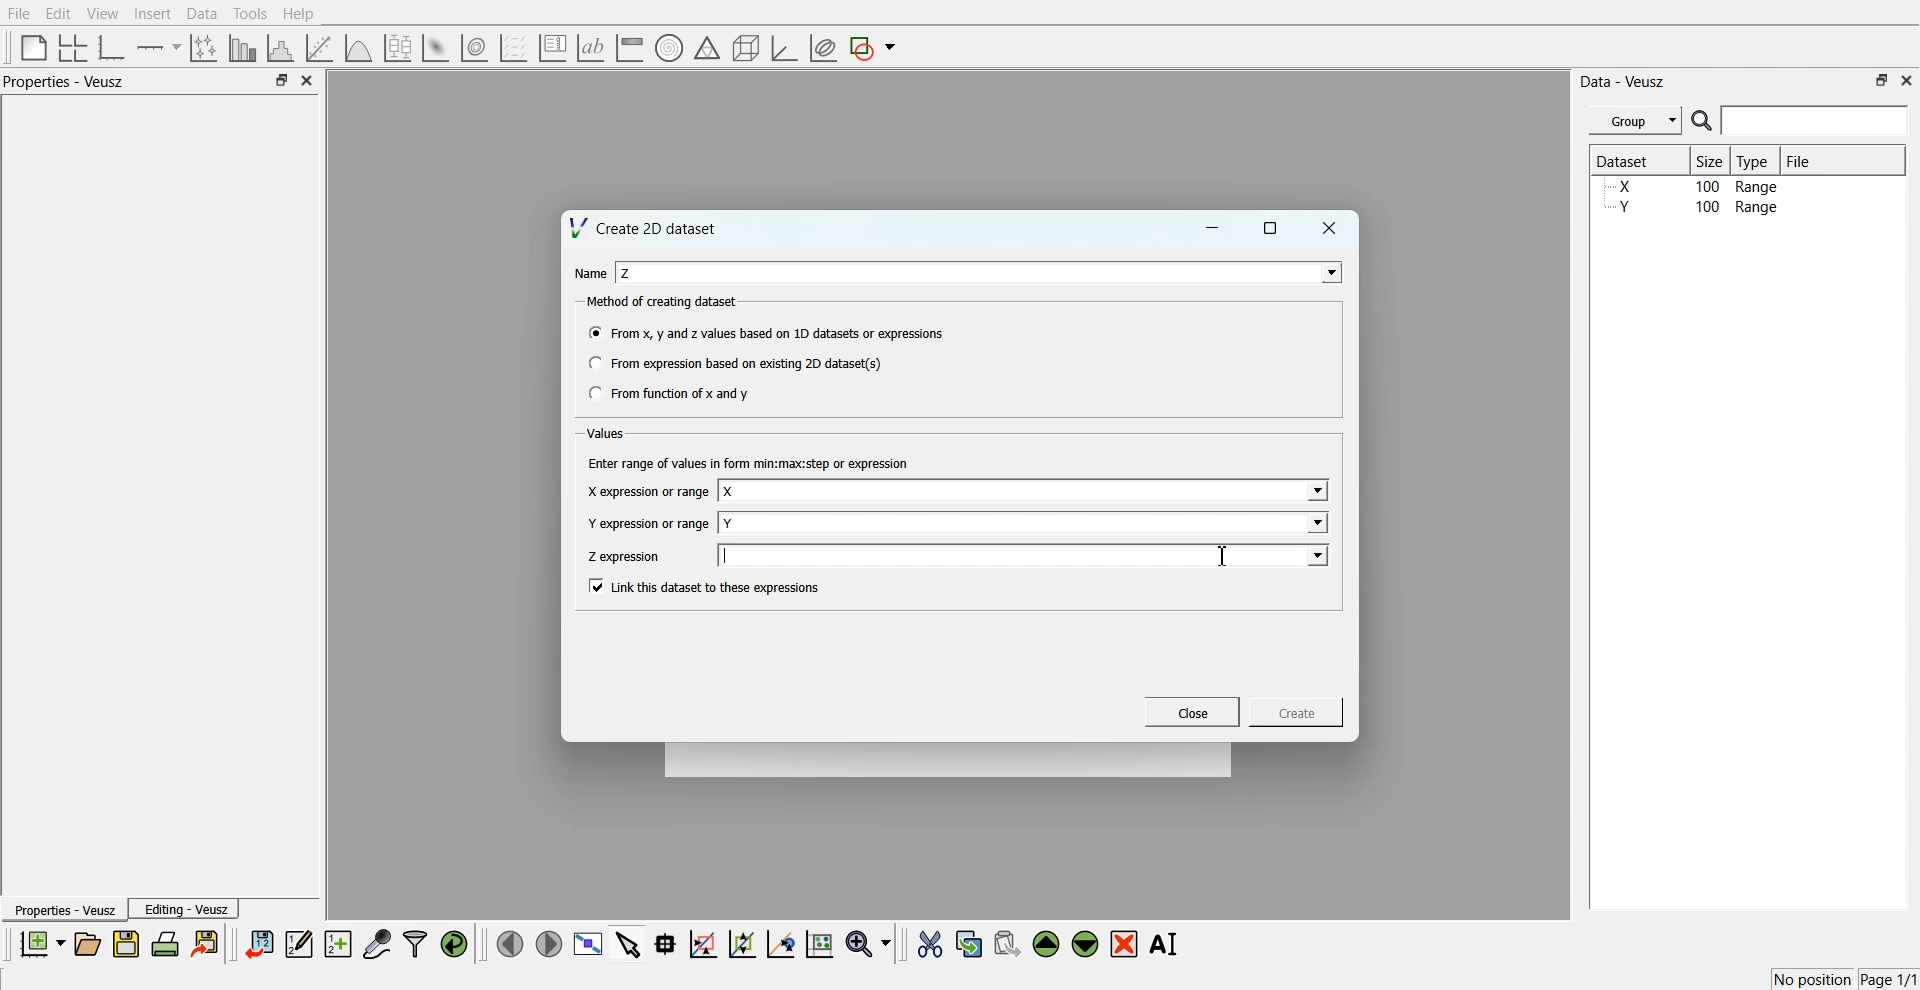 The width and height of the screenshot is (1920, 990). What do you see at coordinates (626, 557) in the screenshot?
I see `}  Zexpression` at bounding box center [626, 557].